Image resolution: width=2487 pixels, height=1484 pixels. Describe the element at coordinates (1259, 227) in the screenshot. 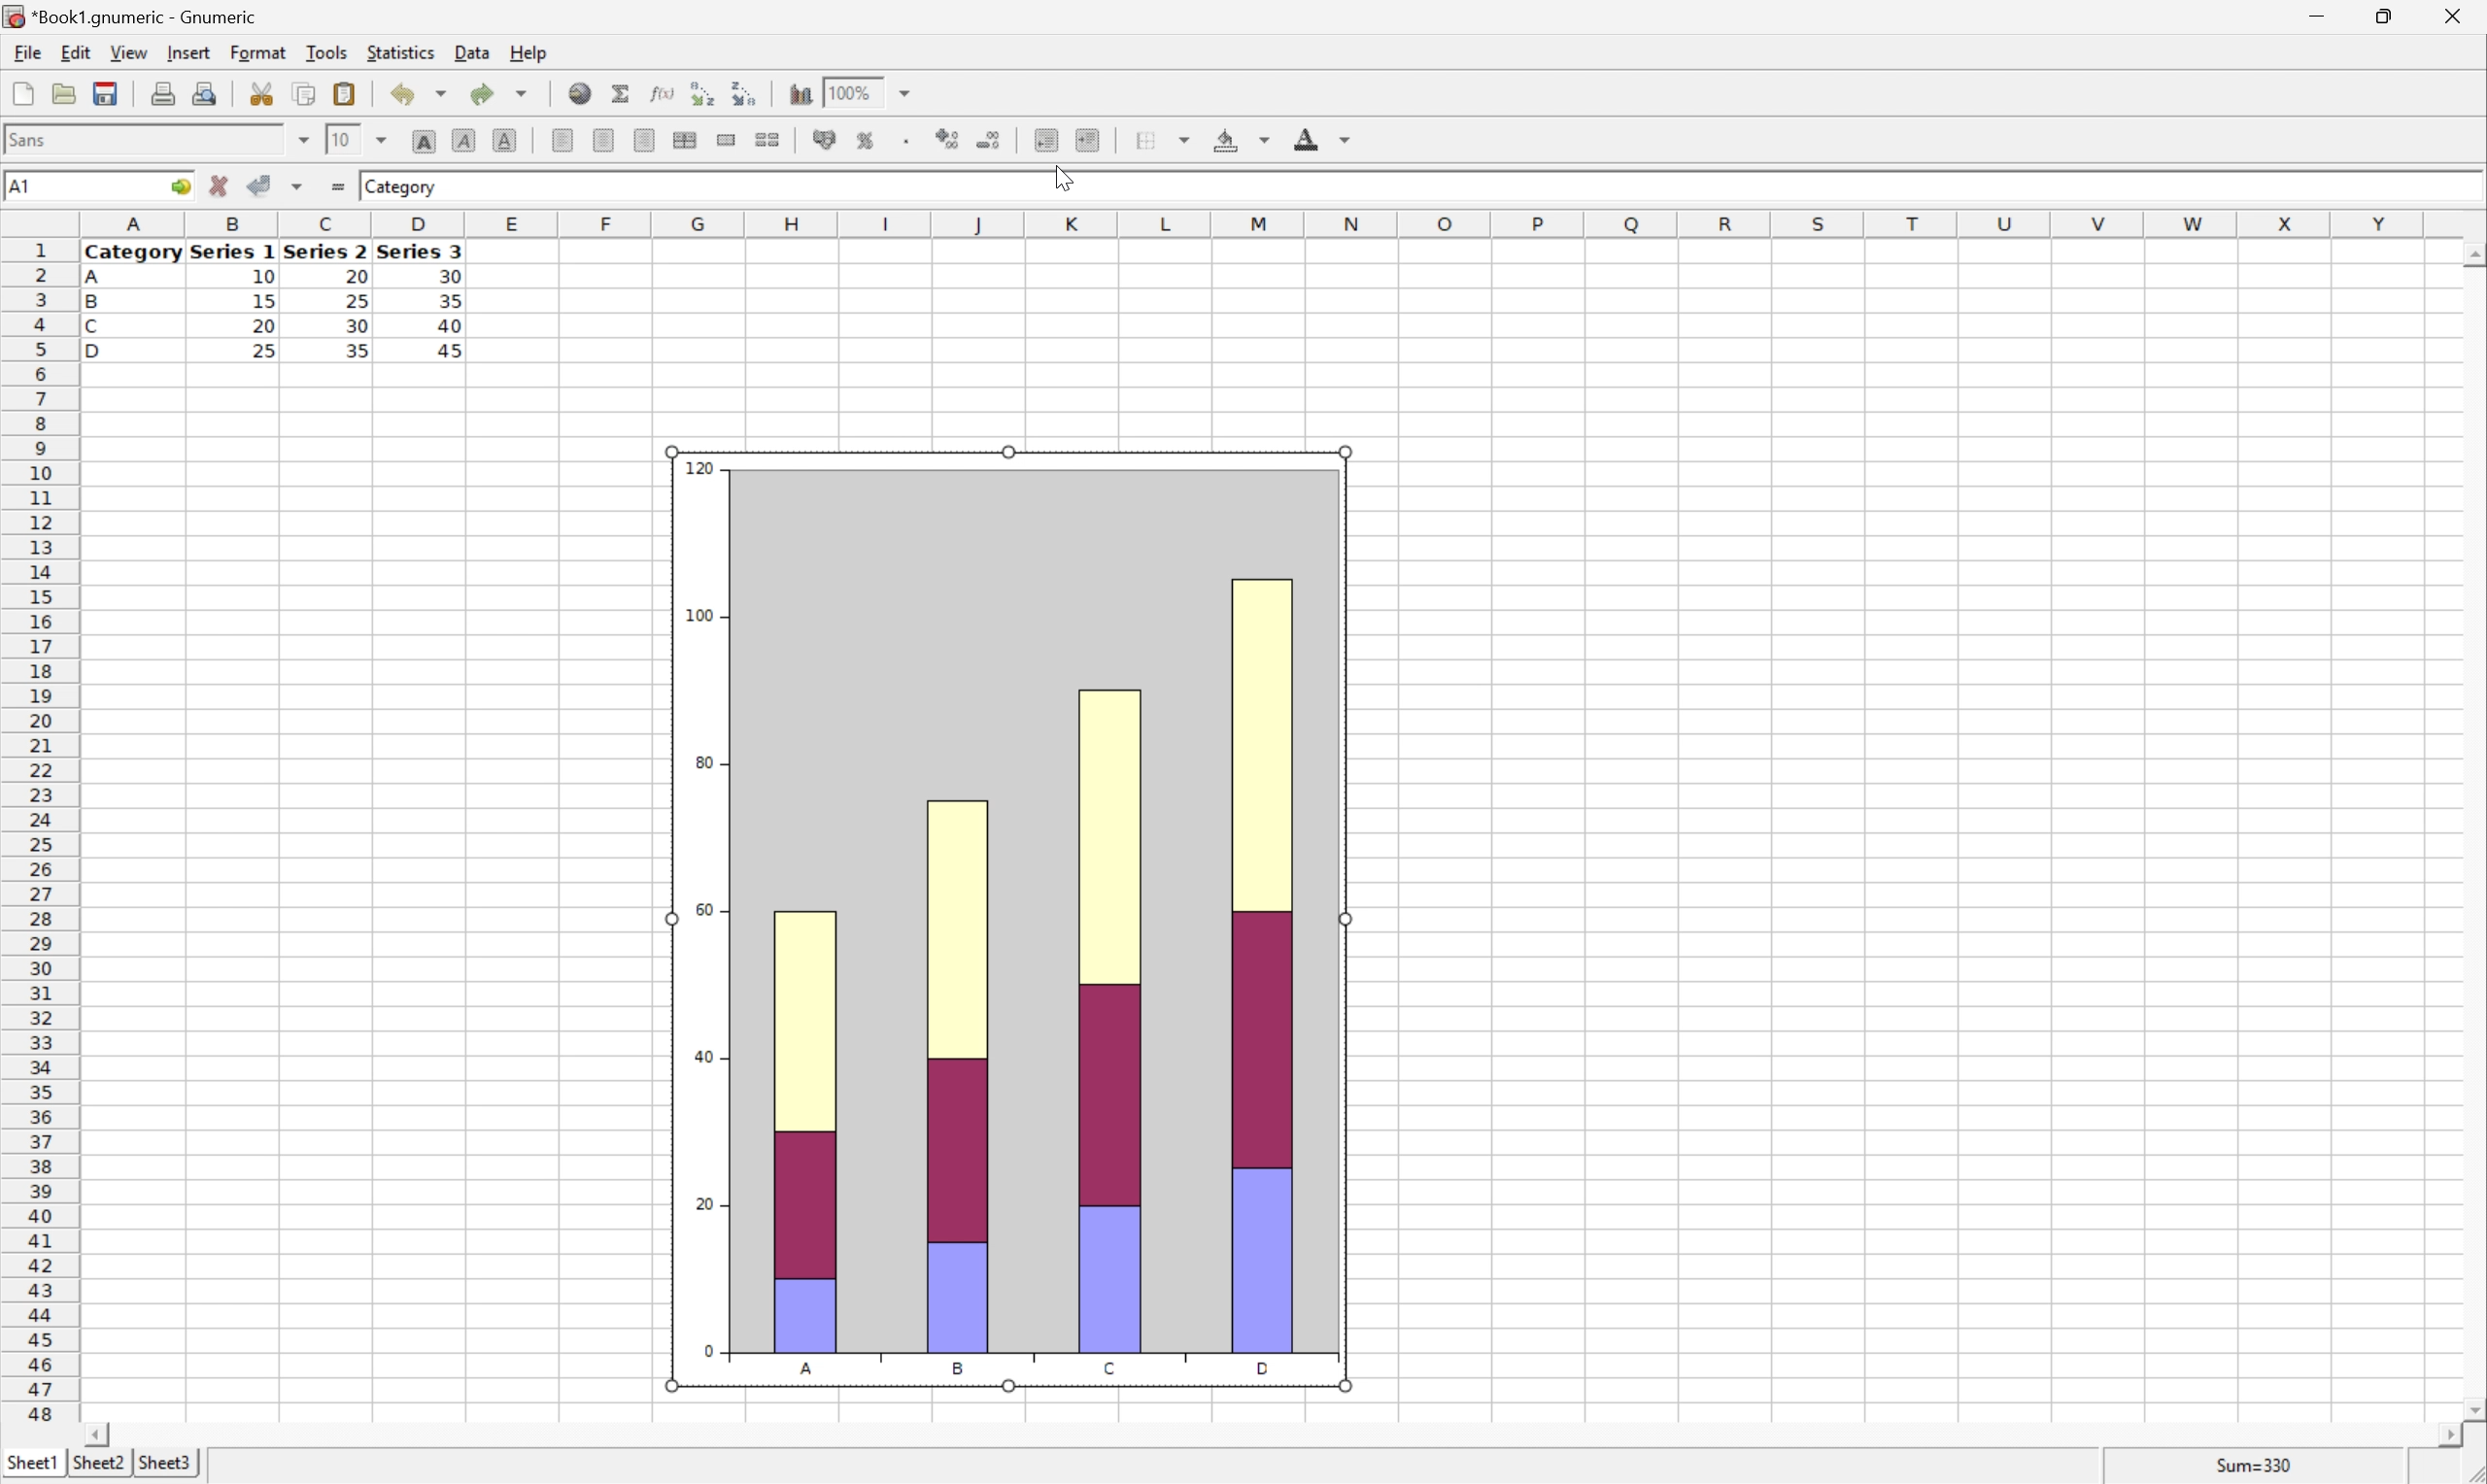

I see `Column names` at that location.